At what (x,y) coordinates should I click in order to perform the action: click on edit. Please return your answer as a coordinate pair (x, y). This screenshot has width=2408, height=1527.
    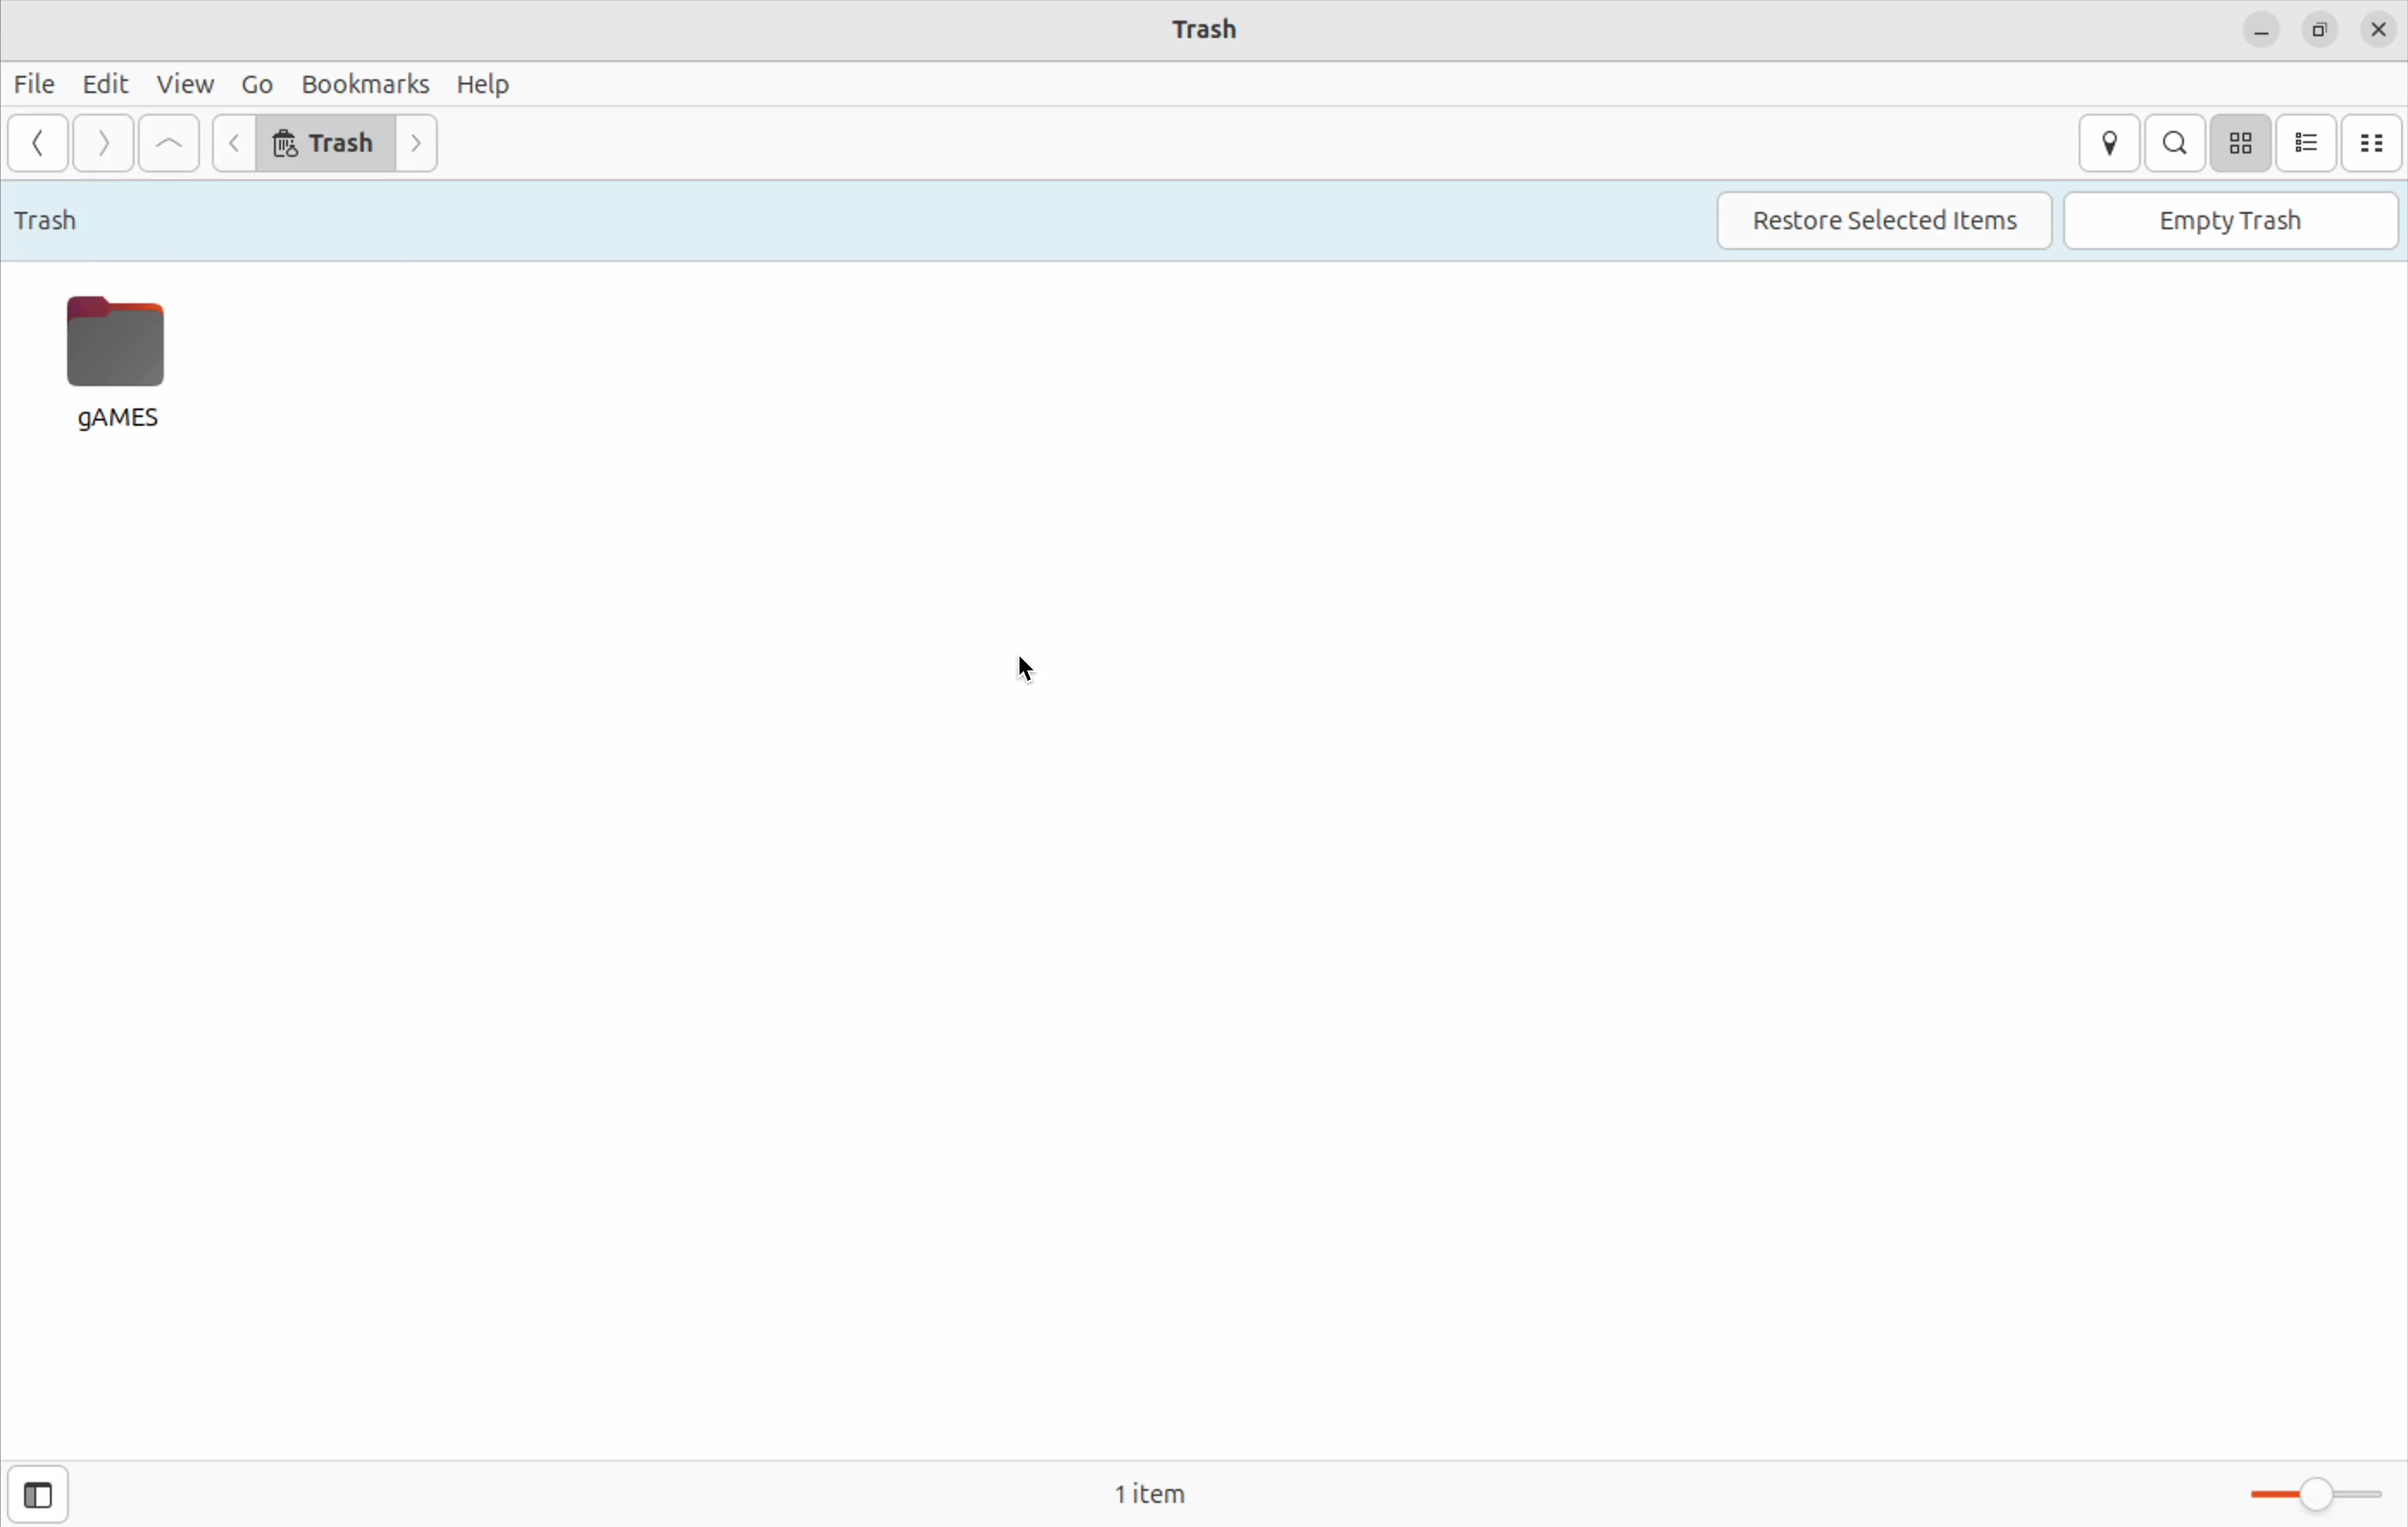
    Looking at the image, I should click on (103, 83).